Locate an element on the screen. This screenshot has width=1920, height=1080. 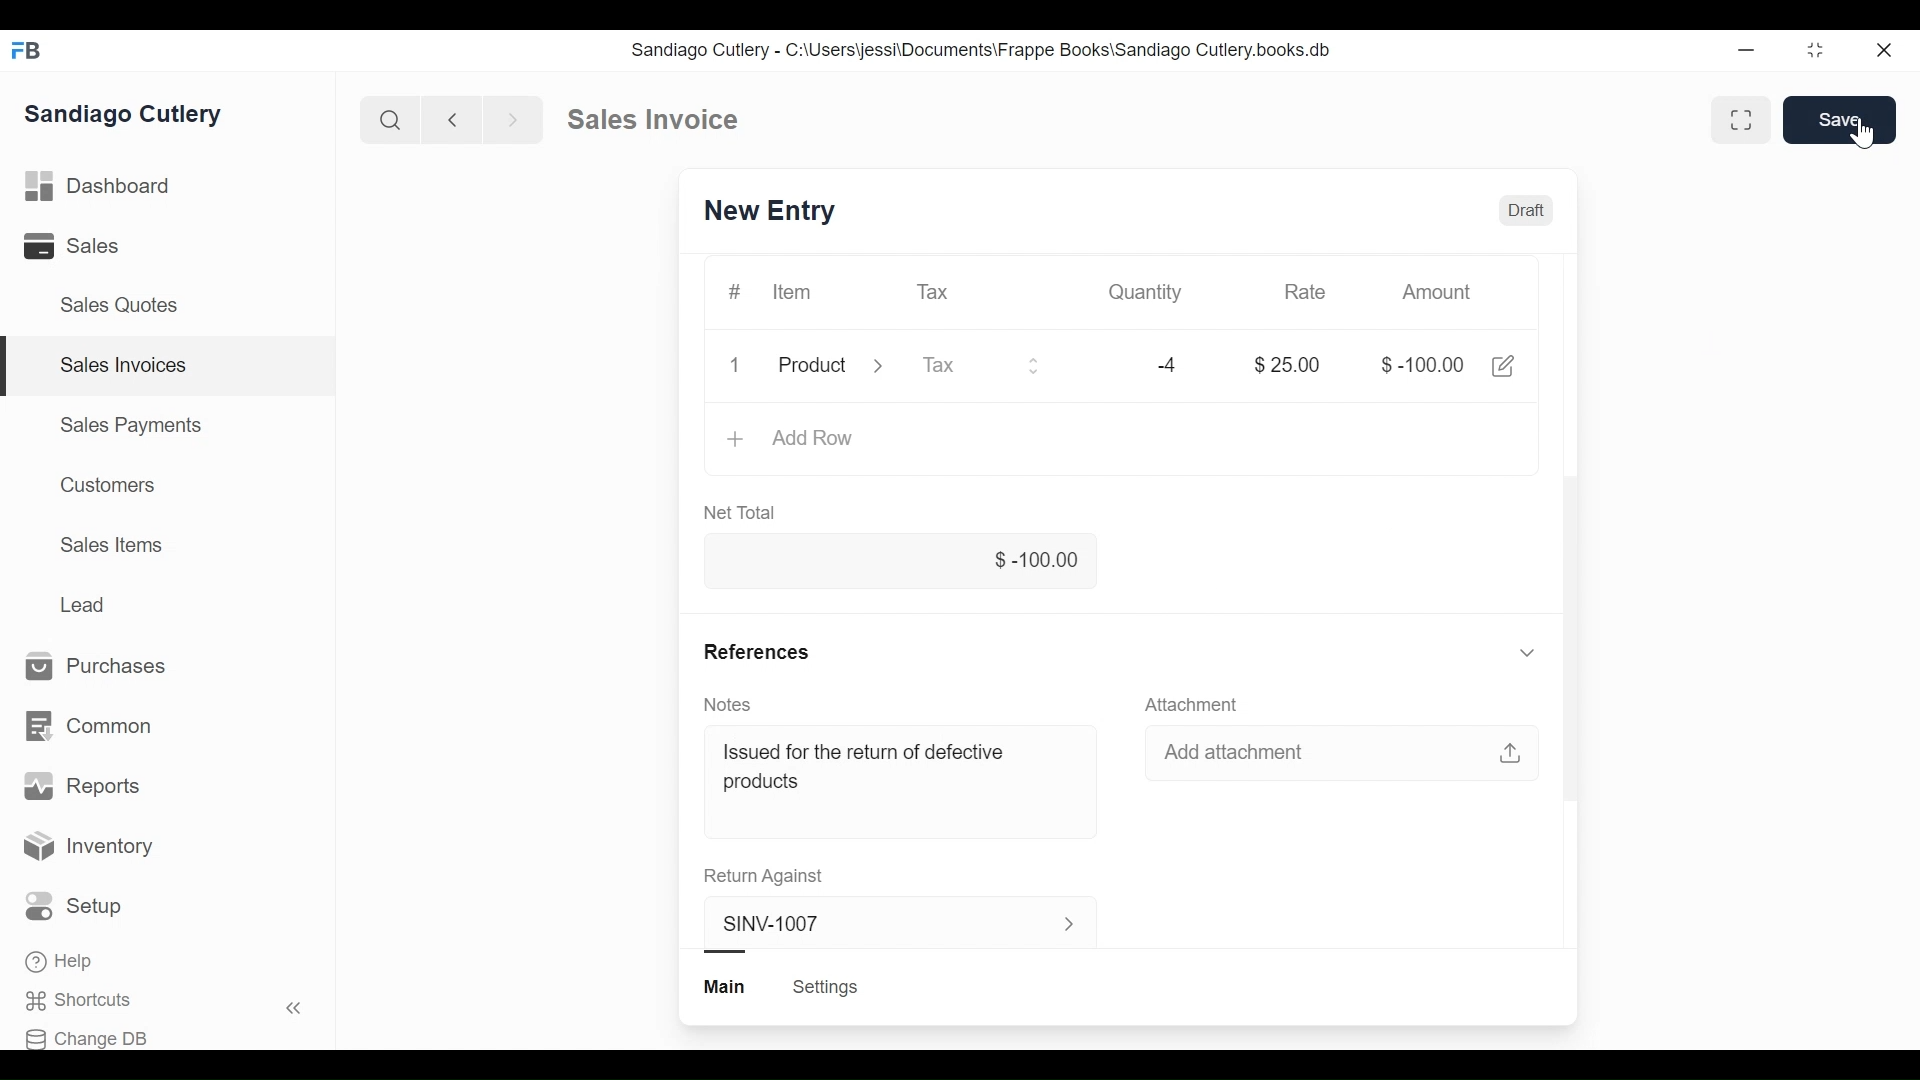
Issued for the return of defective products is located at coordinates (871, 767).